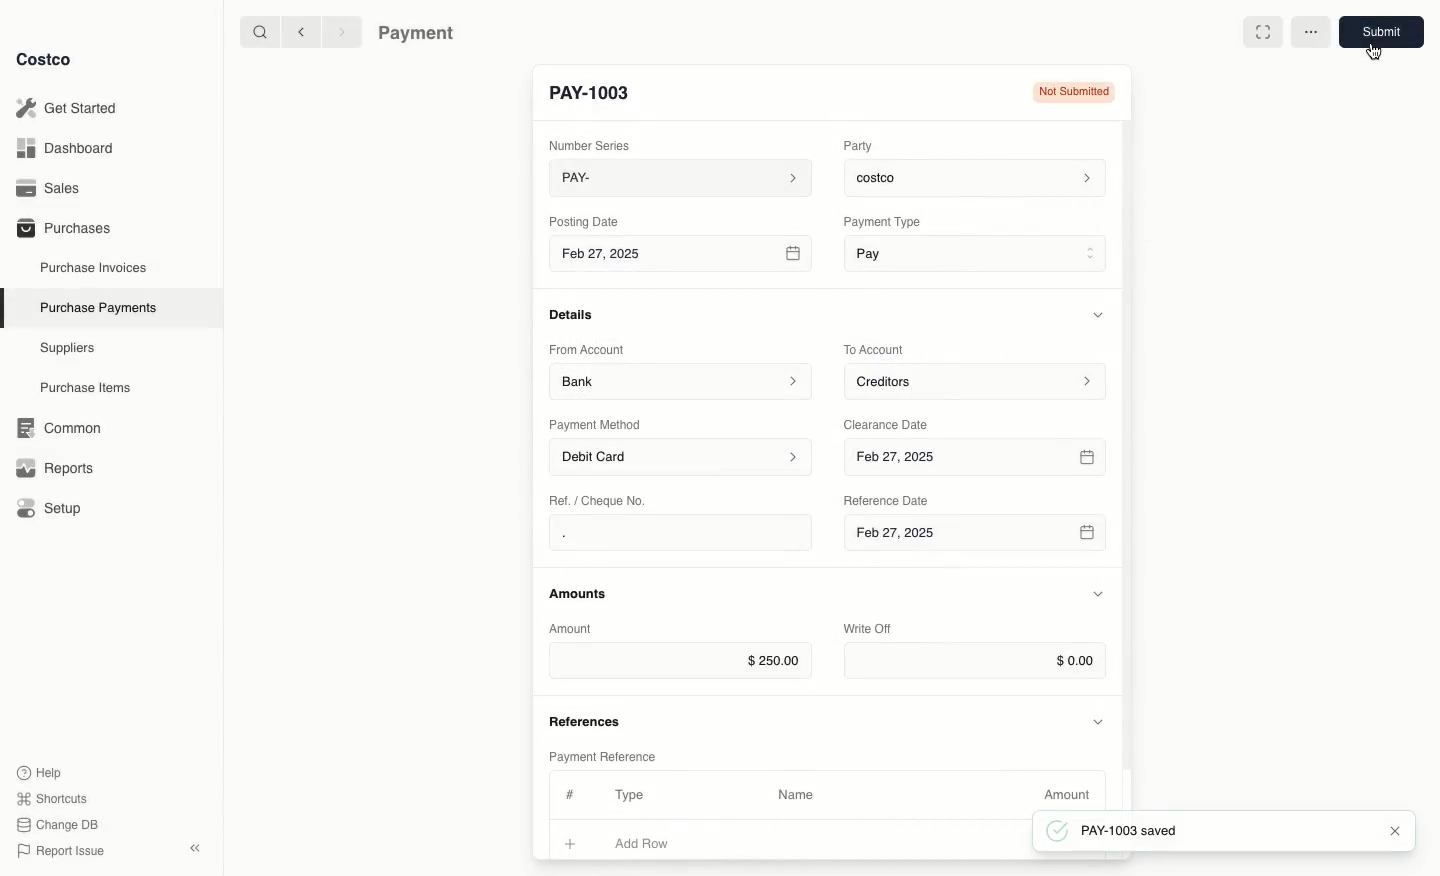 The height and width of the screenshot is (876, 1440). What do you see at coordinates (796, 795) in the screenshot?
I see `Name` at bounding box center [796, 795].